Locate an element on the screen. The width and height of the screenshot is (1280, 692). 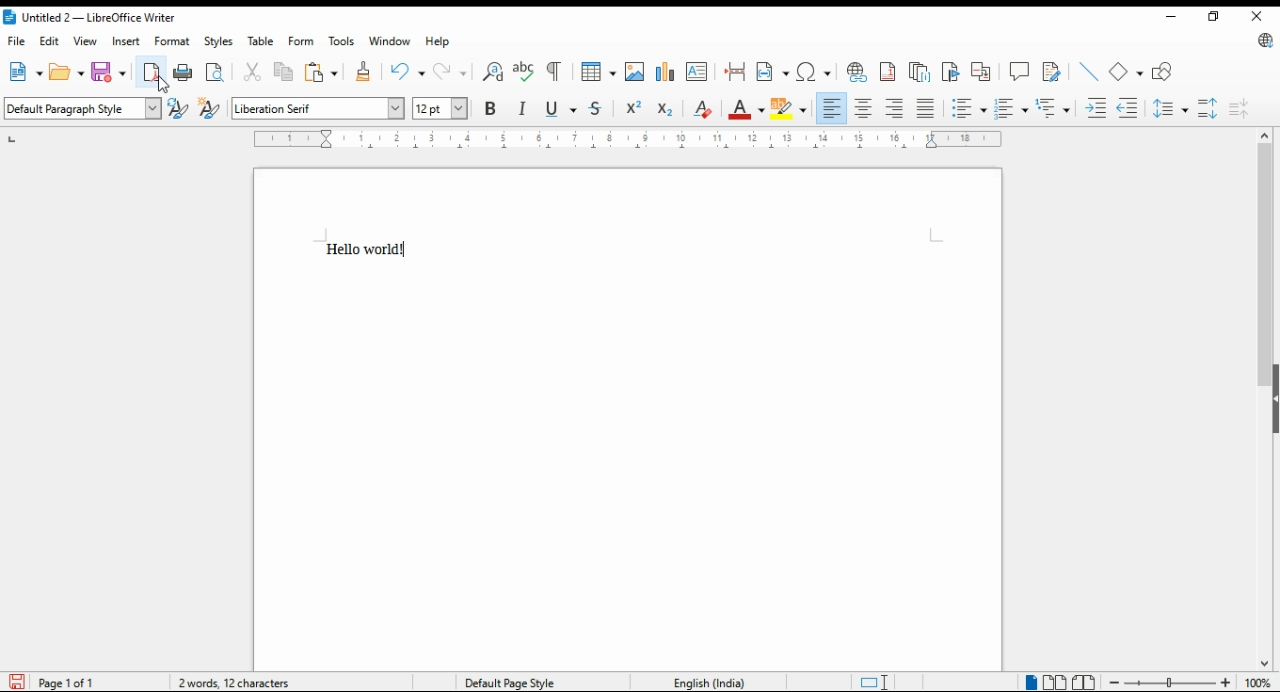
highlight is located at coordinates (792, 108).